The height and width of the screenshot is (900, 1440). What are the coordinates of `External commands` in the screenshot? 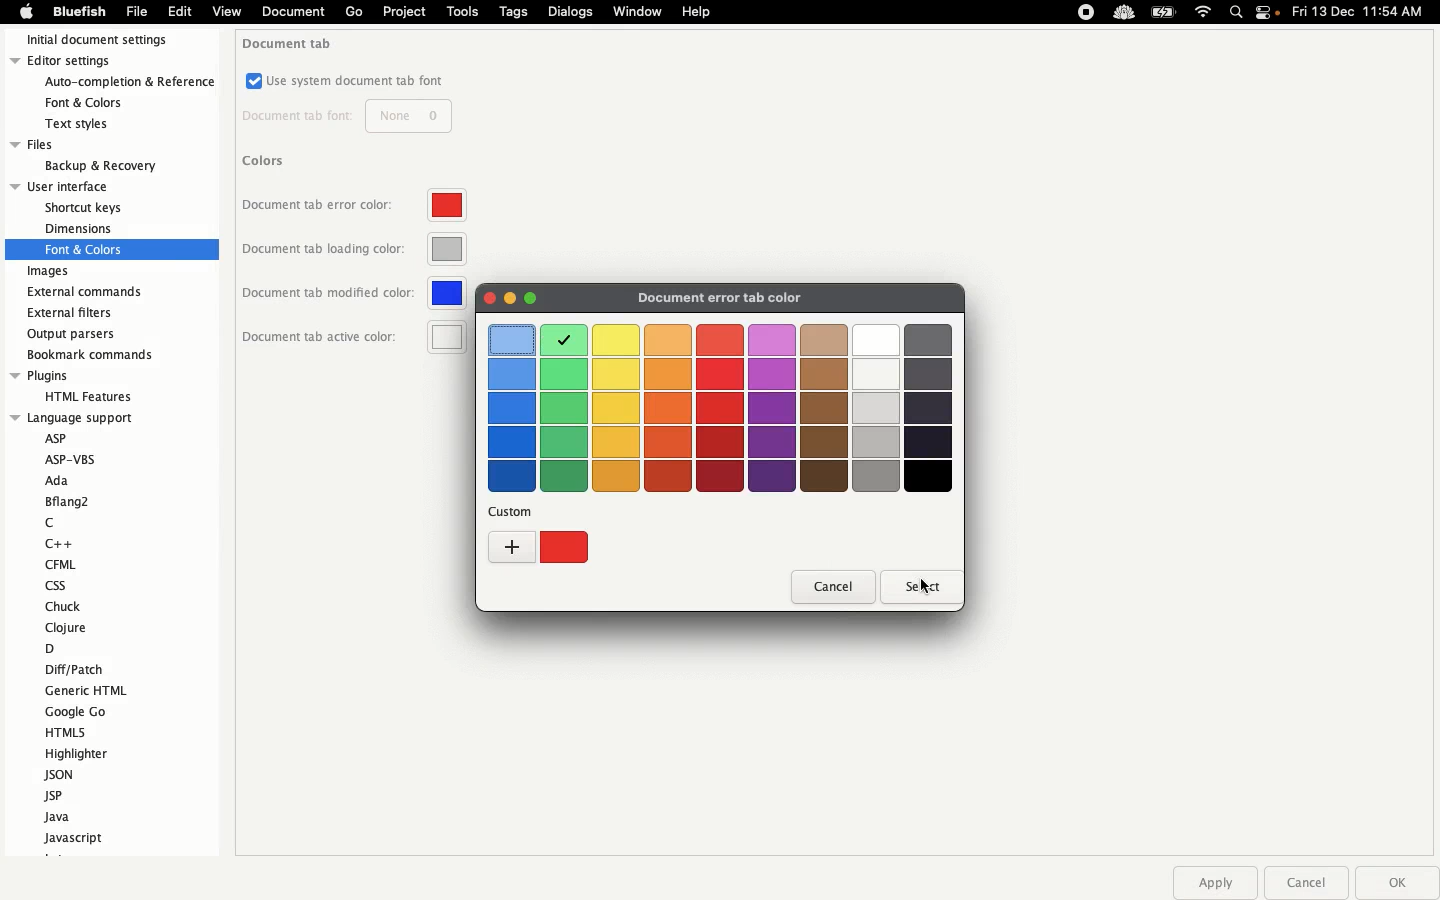 It's located at (85, 292).